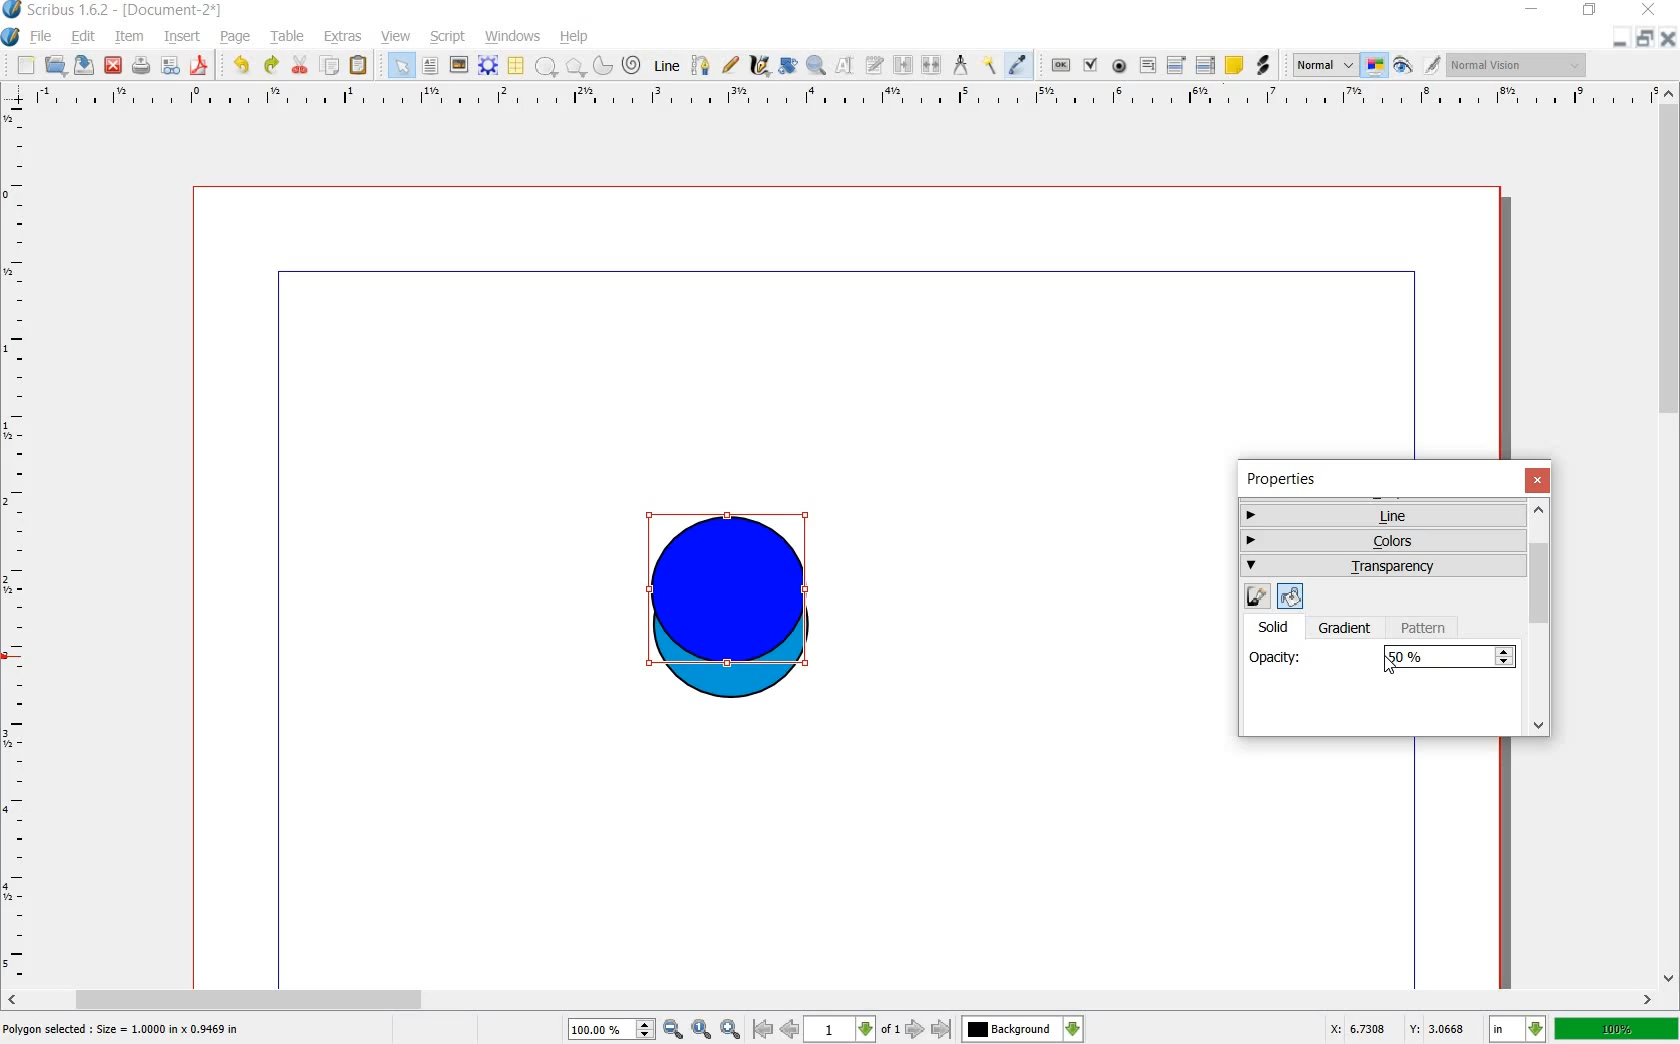  What do you see at coordinates (183, 38) in the screenshot?
I see `insert` at bounding box center [183, 38].